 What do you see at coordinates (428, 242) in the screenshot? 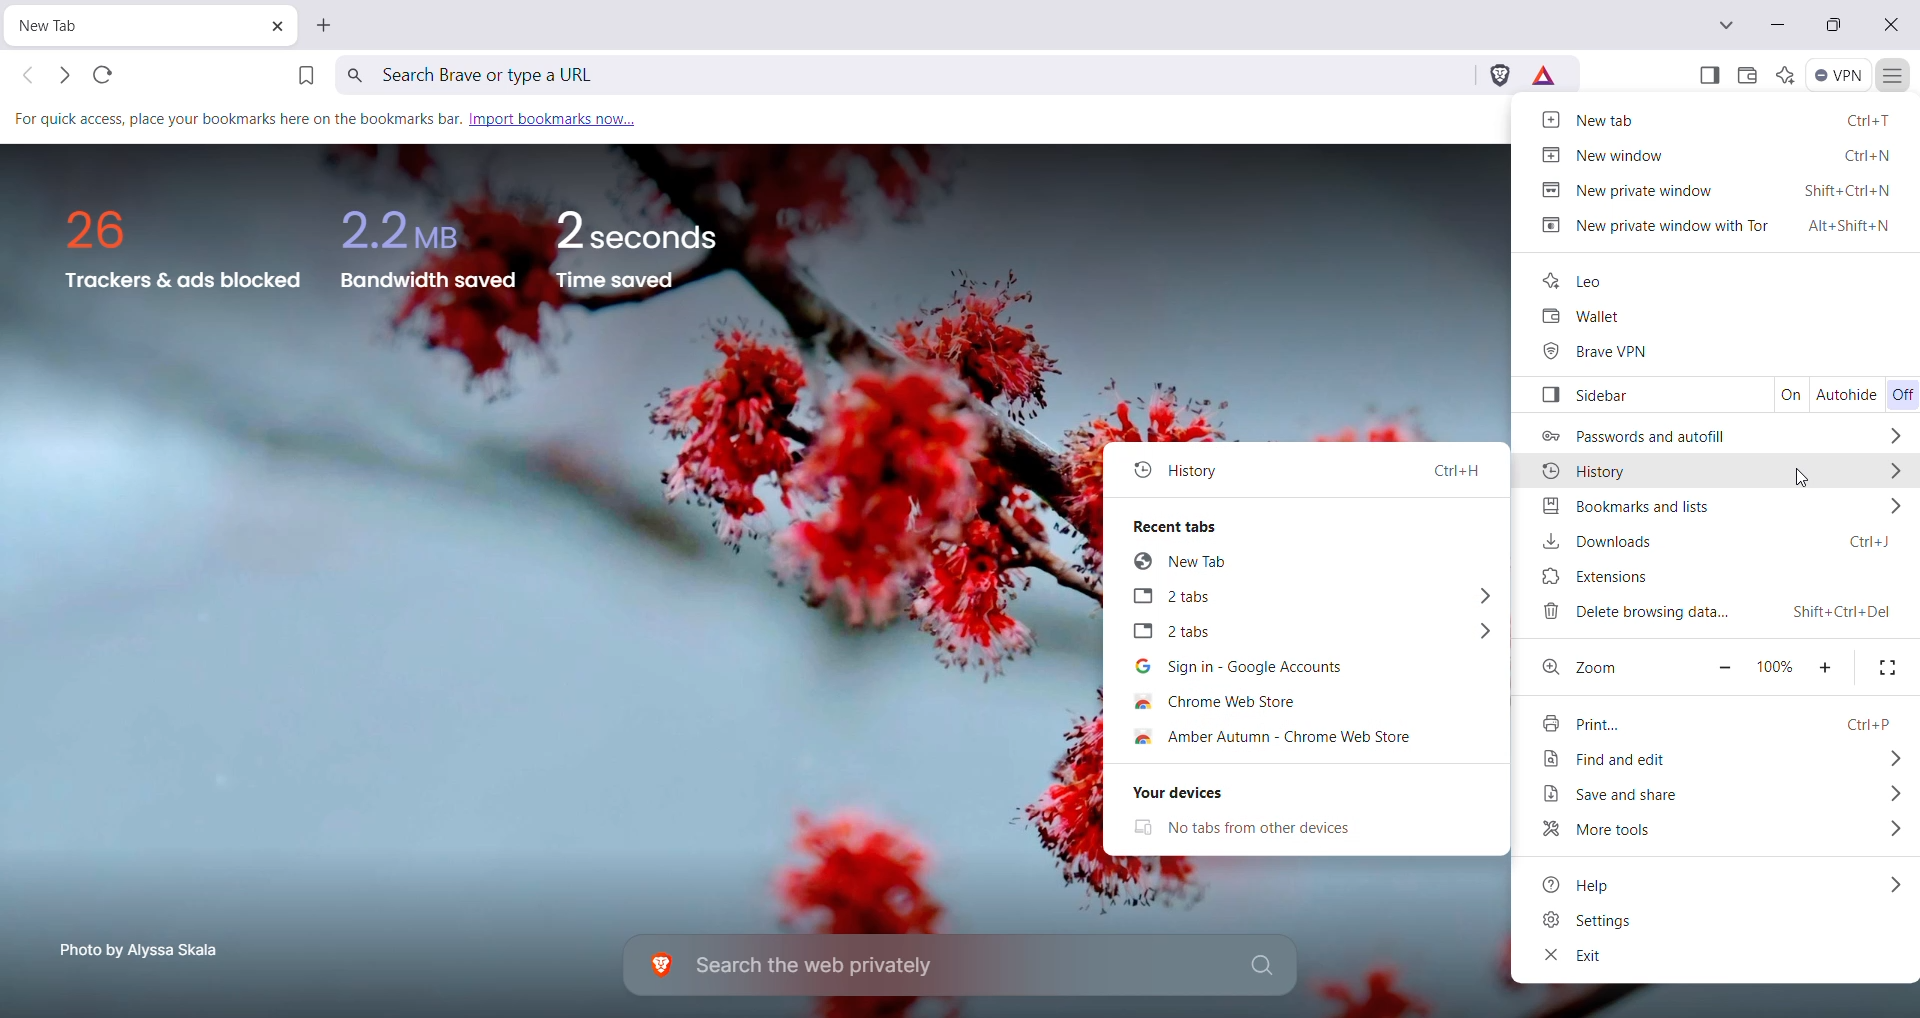
I see `2.2 MBB Bandwidth saved` at bounding box center [428, 242].